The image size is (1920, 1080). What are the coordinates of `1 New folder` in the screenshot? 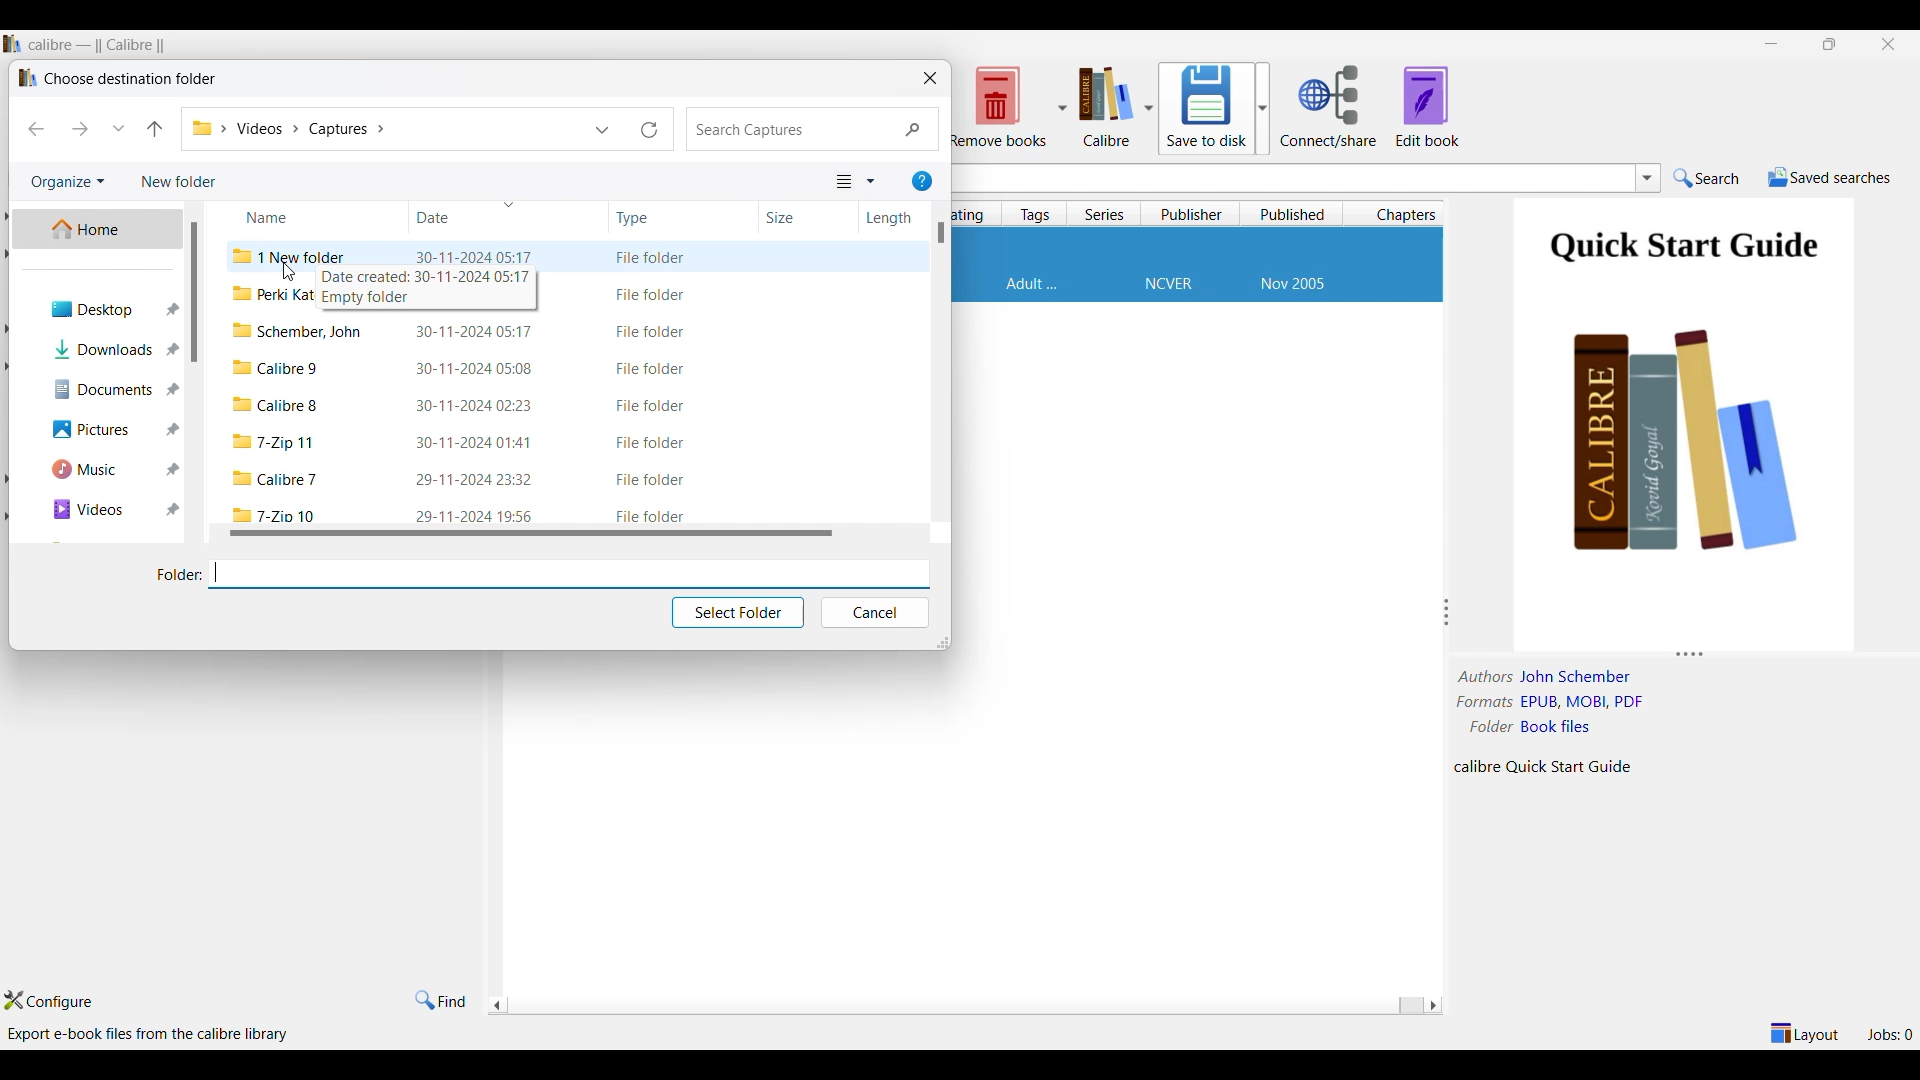 It's located at (294, 255).